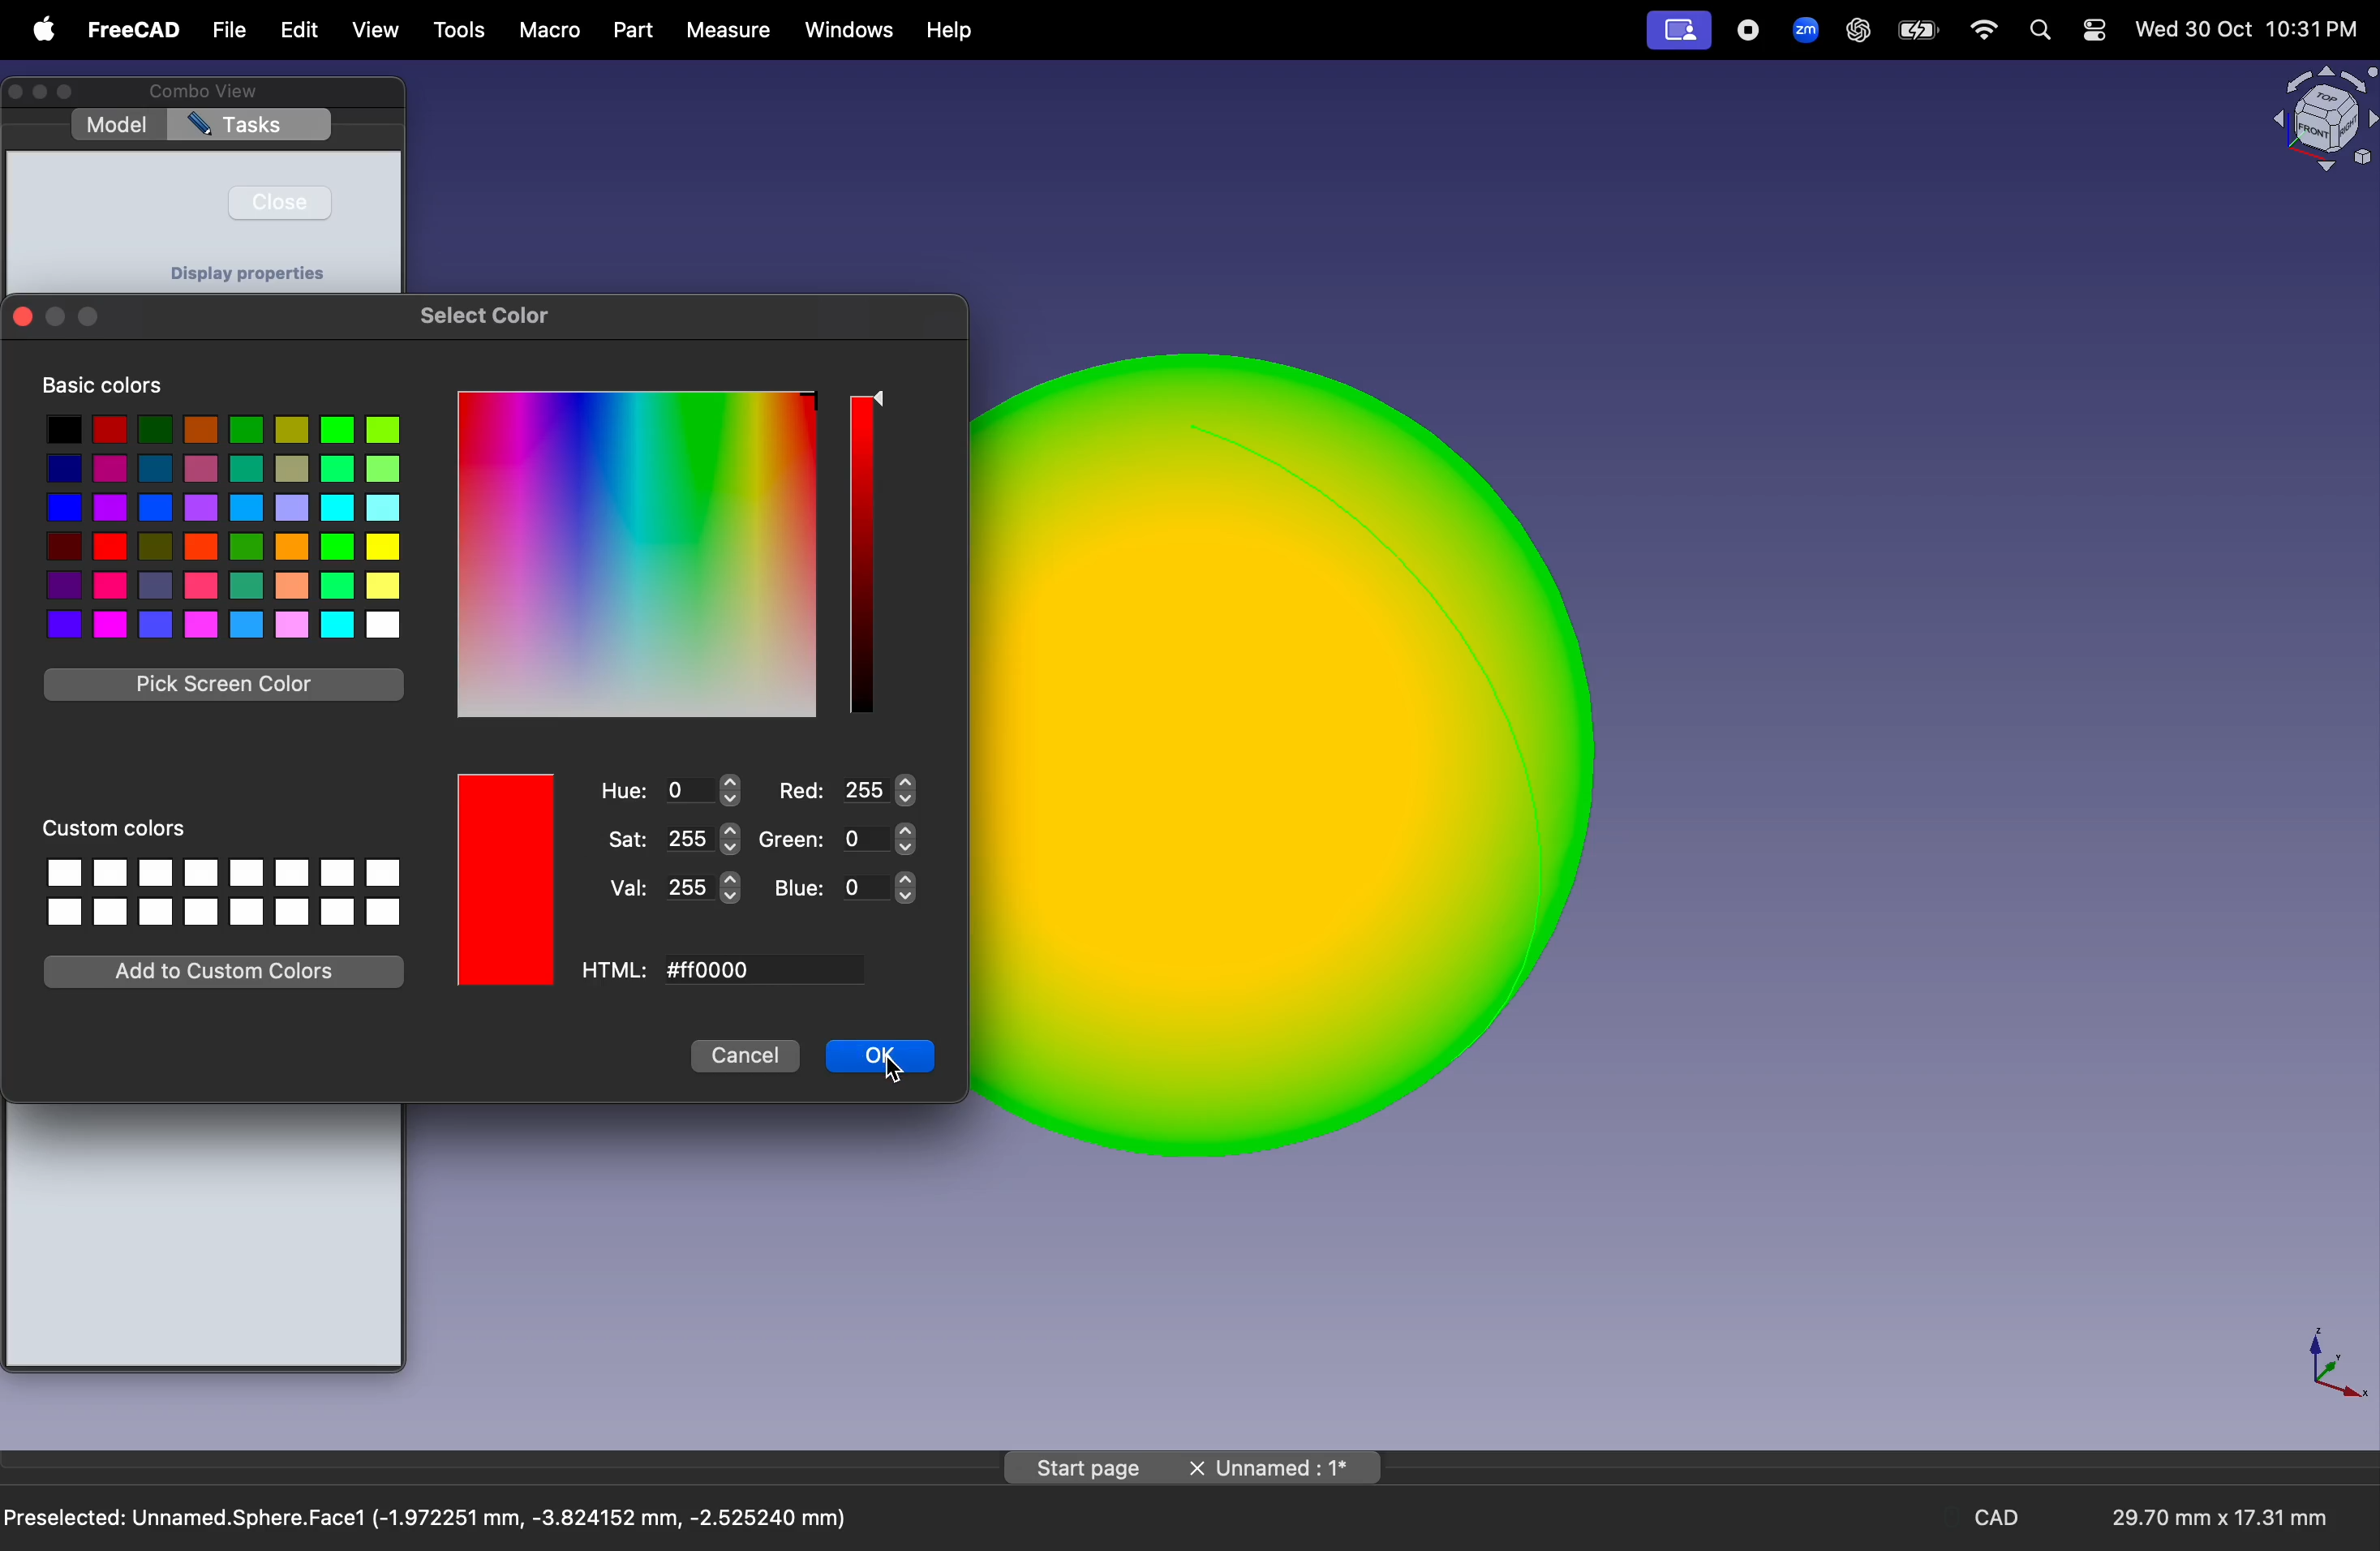 The width and height of the screenshot is (2380, 1551). Describe the element at coordinates (1985, 30) in the screenshot. I see `wifi` at that location.